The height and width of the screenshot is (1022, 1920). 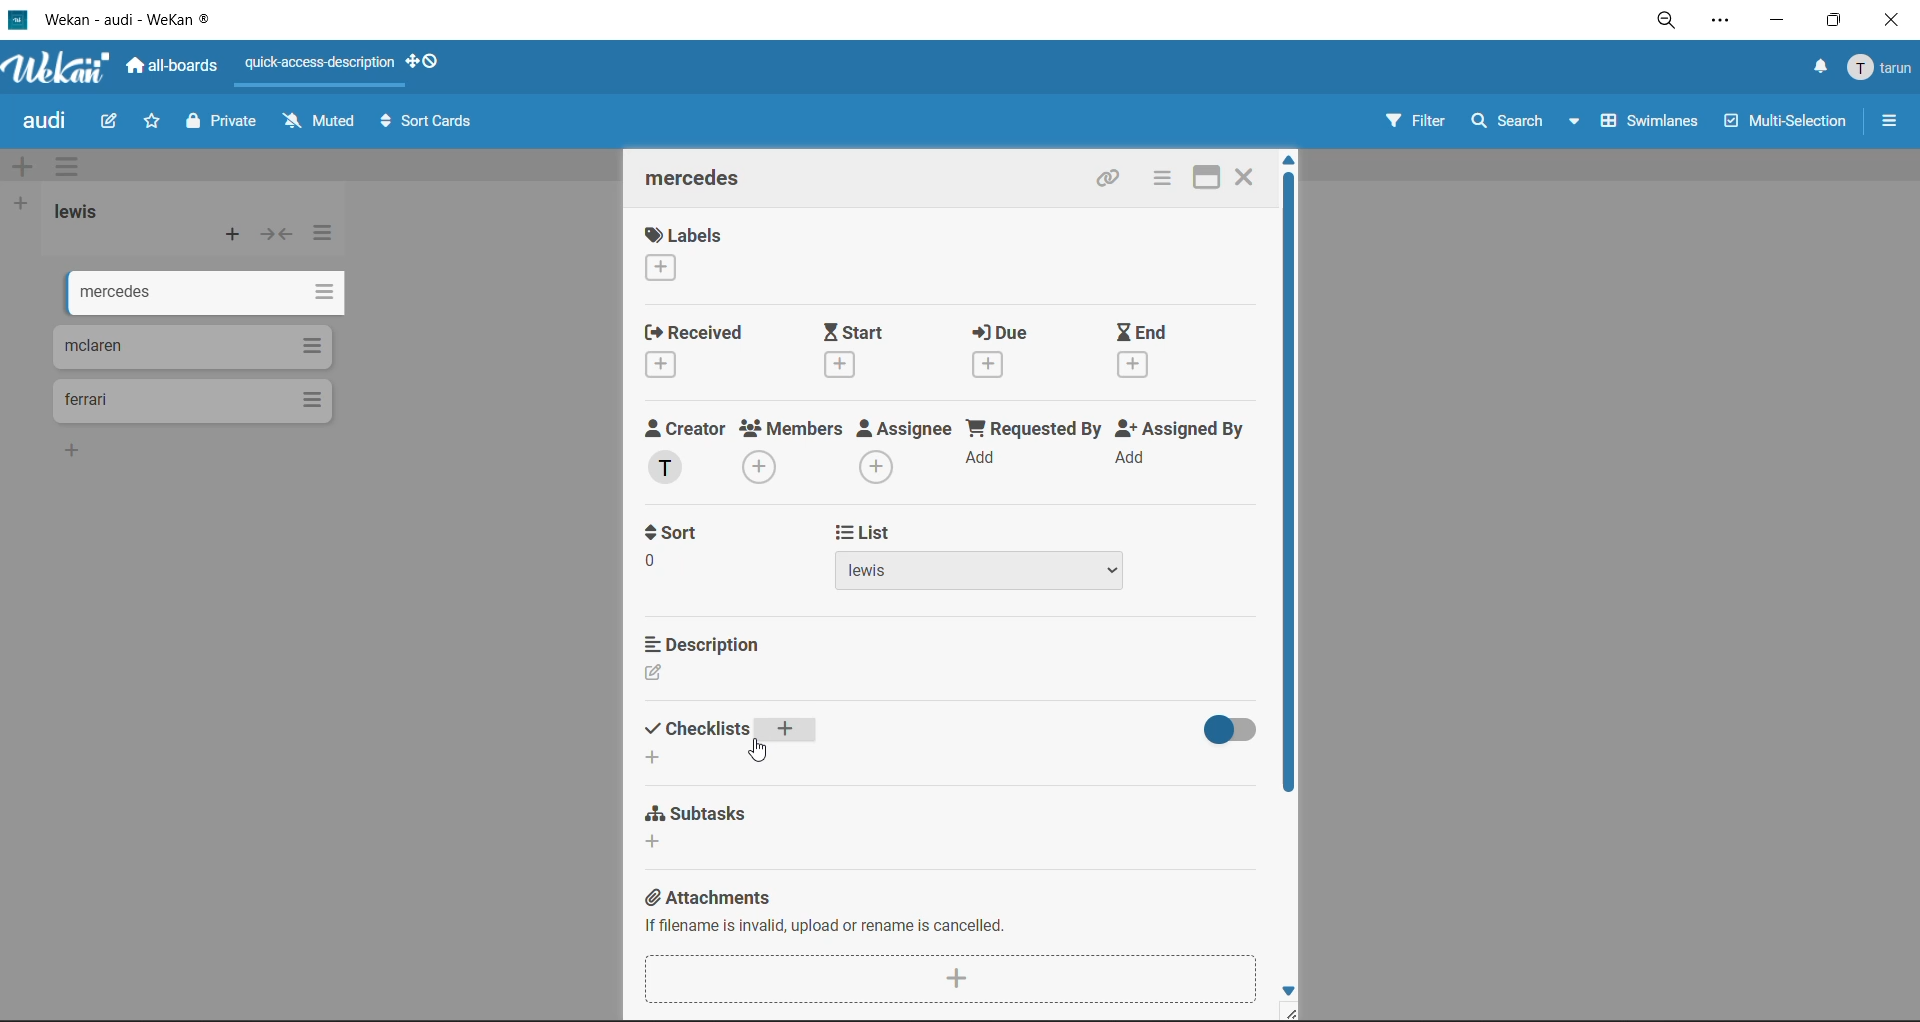 What do you see at coordinates (1787, 125) in the screenshot?
I see `multiselection` at bounding box center [1787, 125].